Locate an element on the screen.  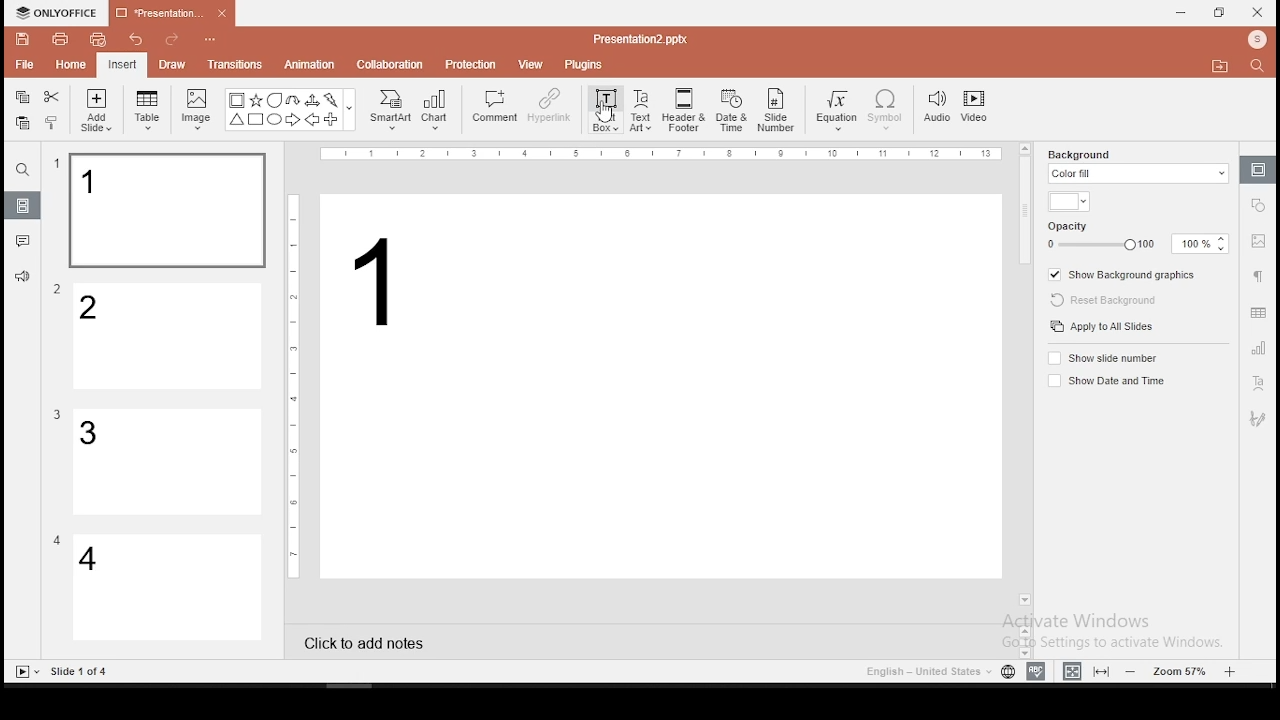
slide number is located at coordinates (777, 110).